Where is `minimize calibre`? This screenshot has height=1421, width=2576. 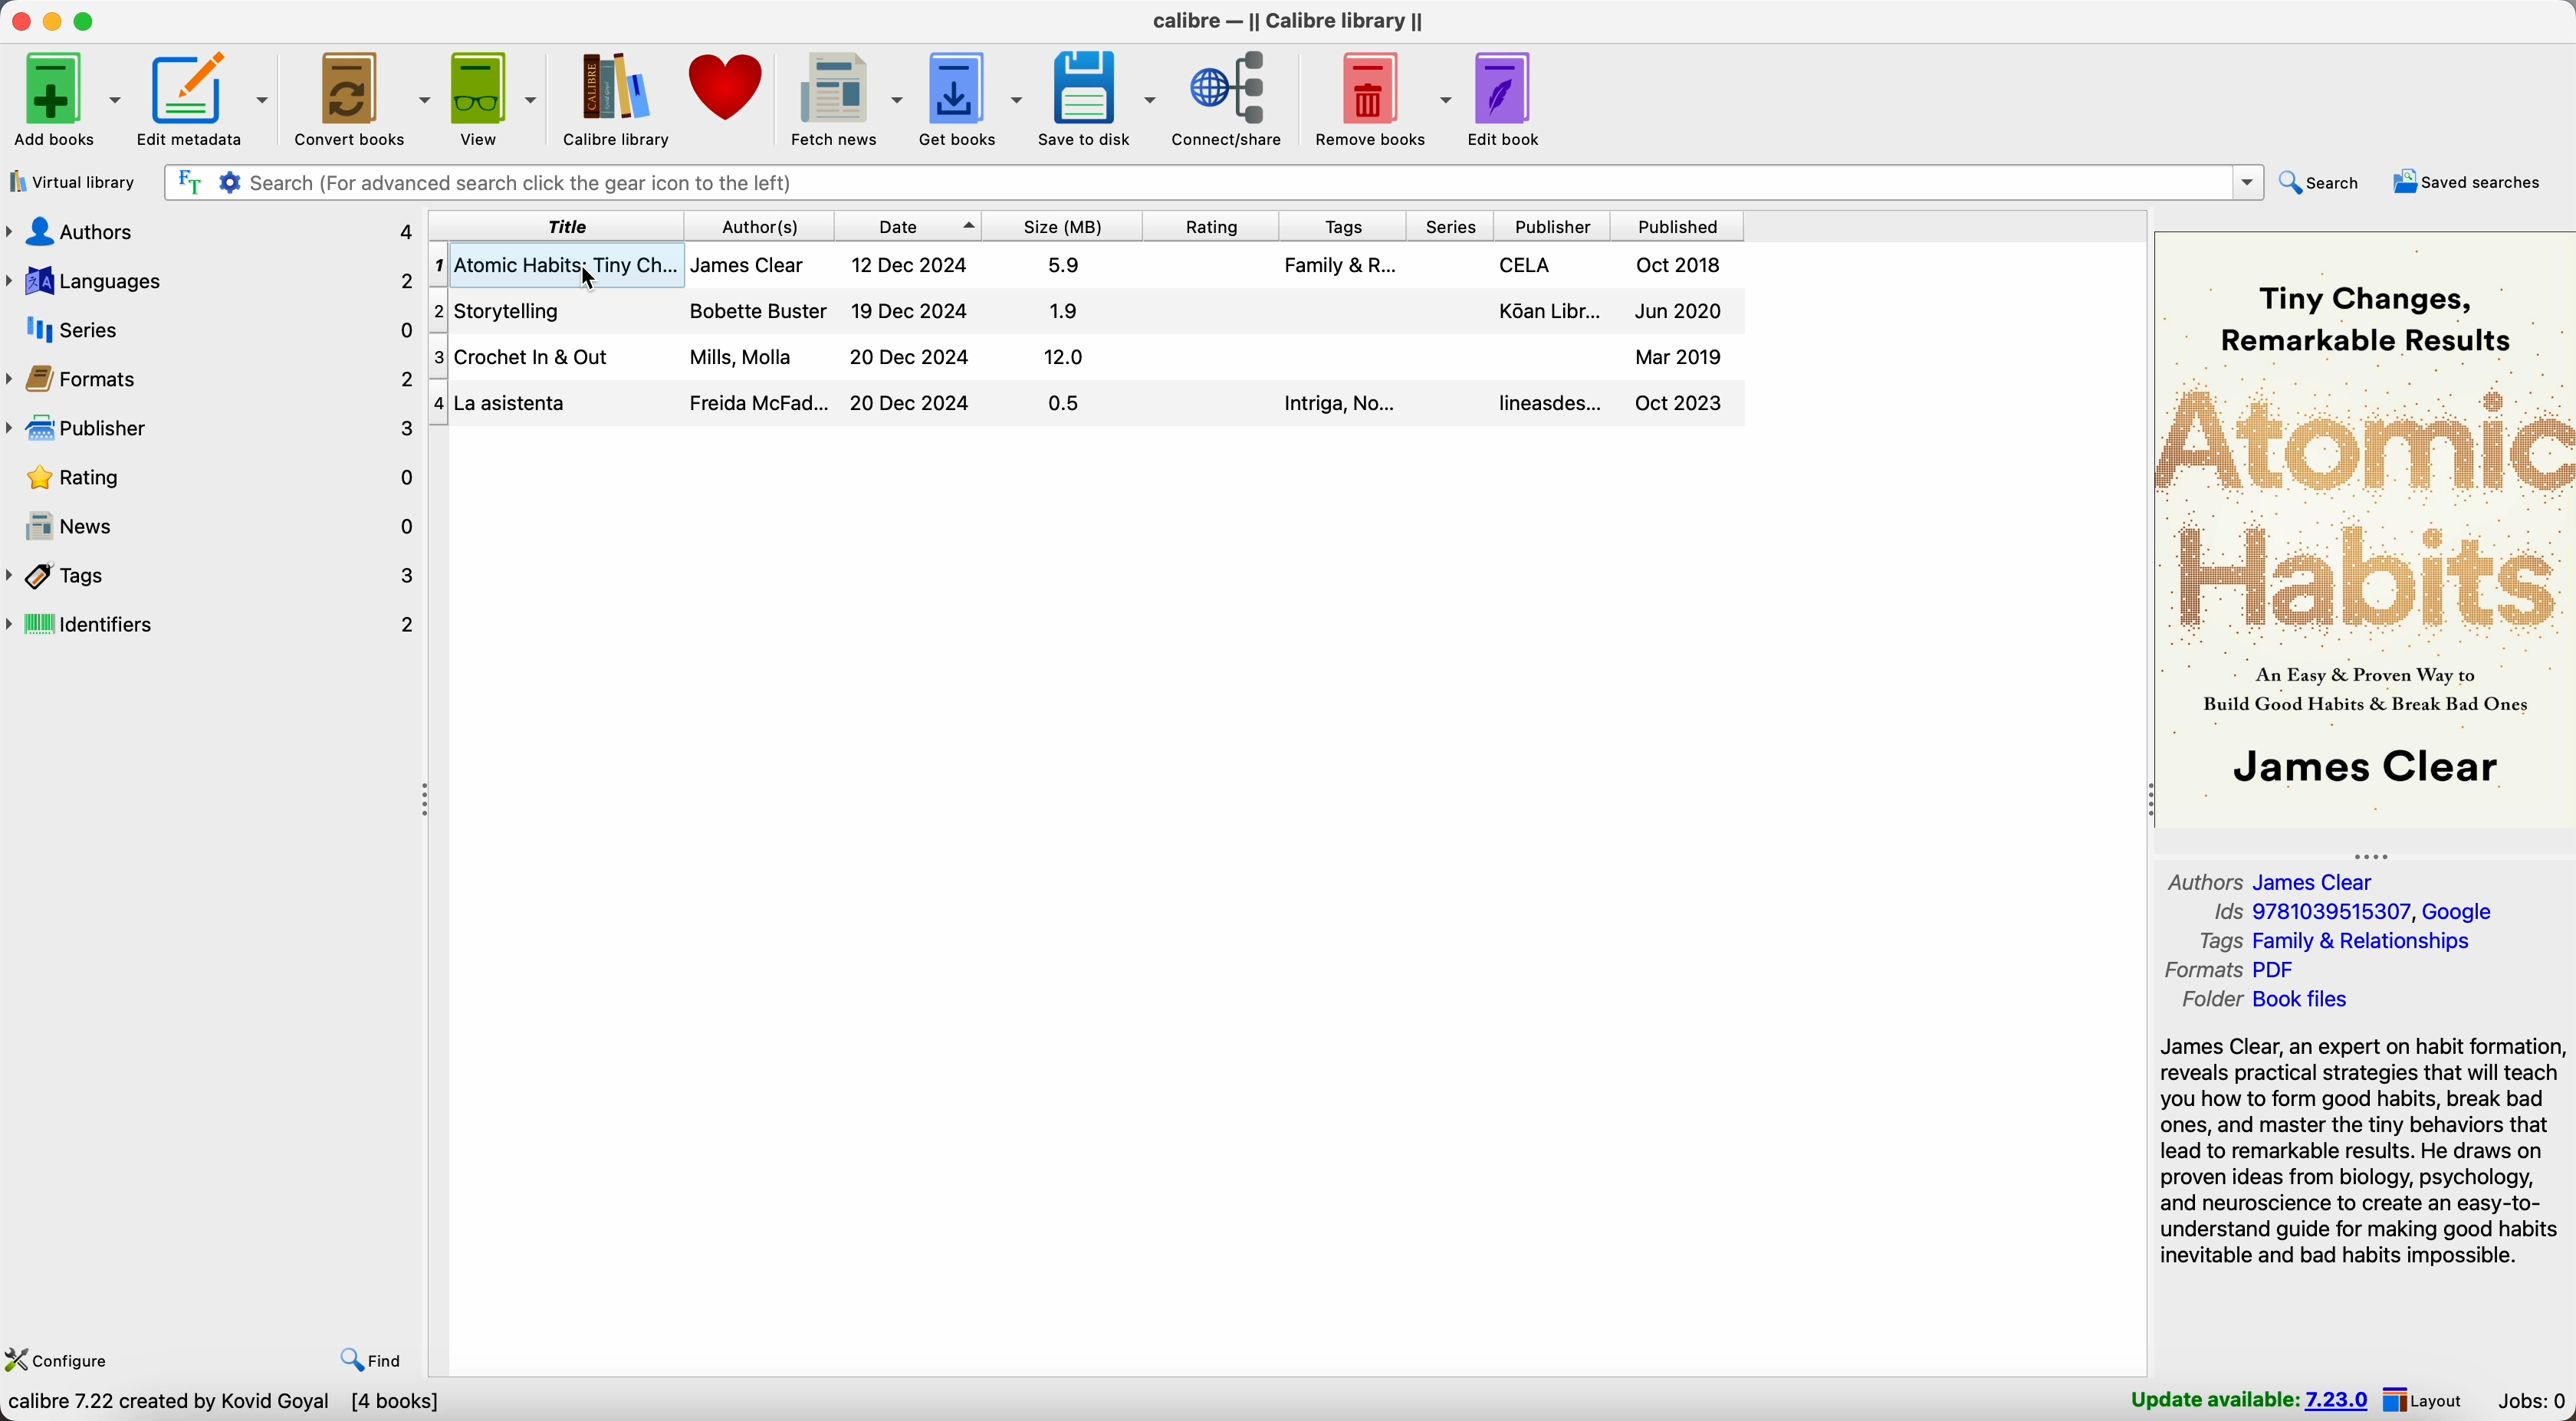 minimize calibre is located at coordinates (53, 23).